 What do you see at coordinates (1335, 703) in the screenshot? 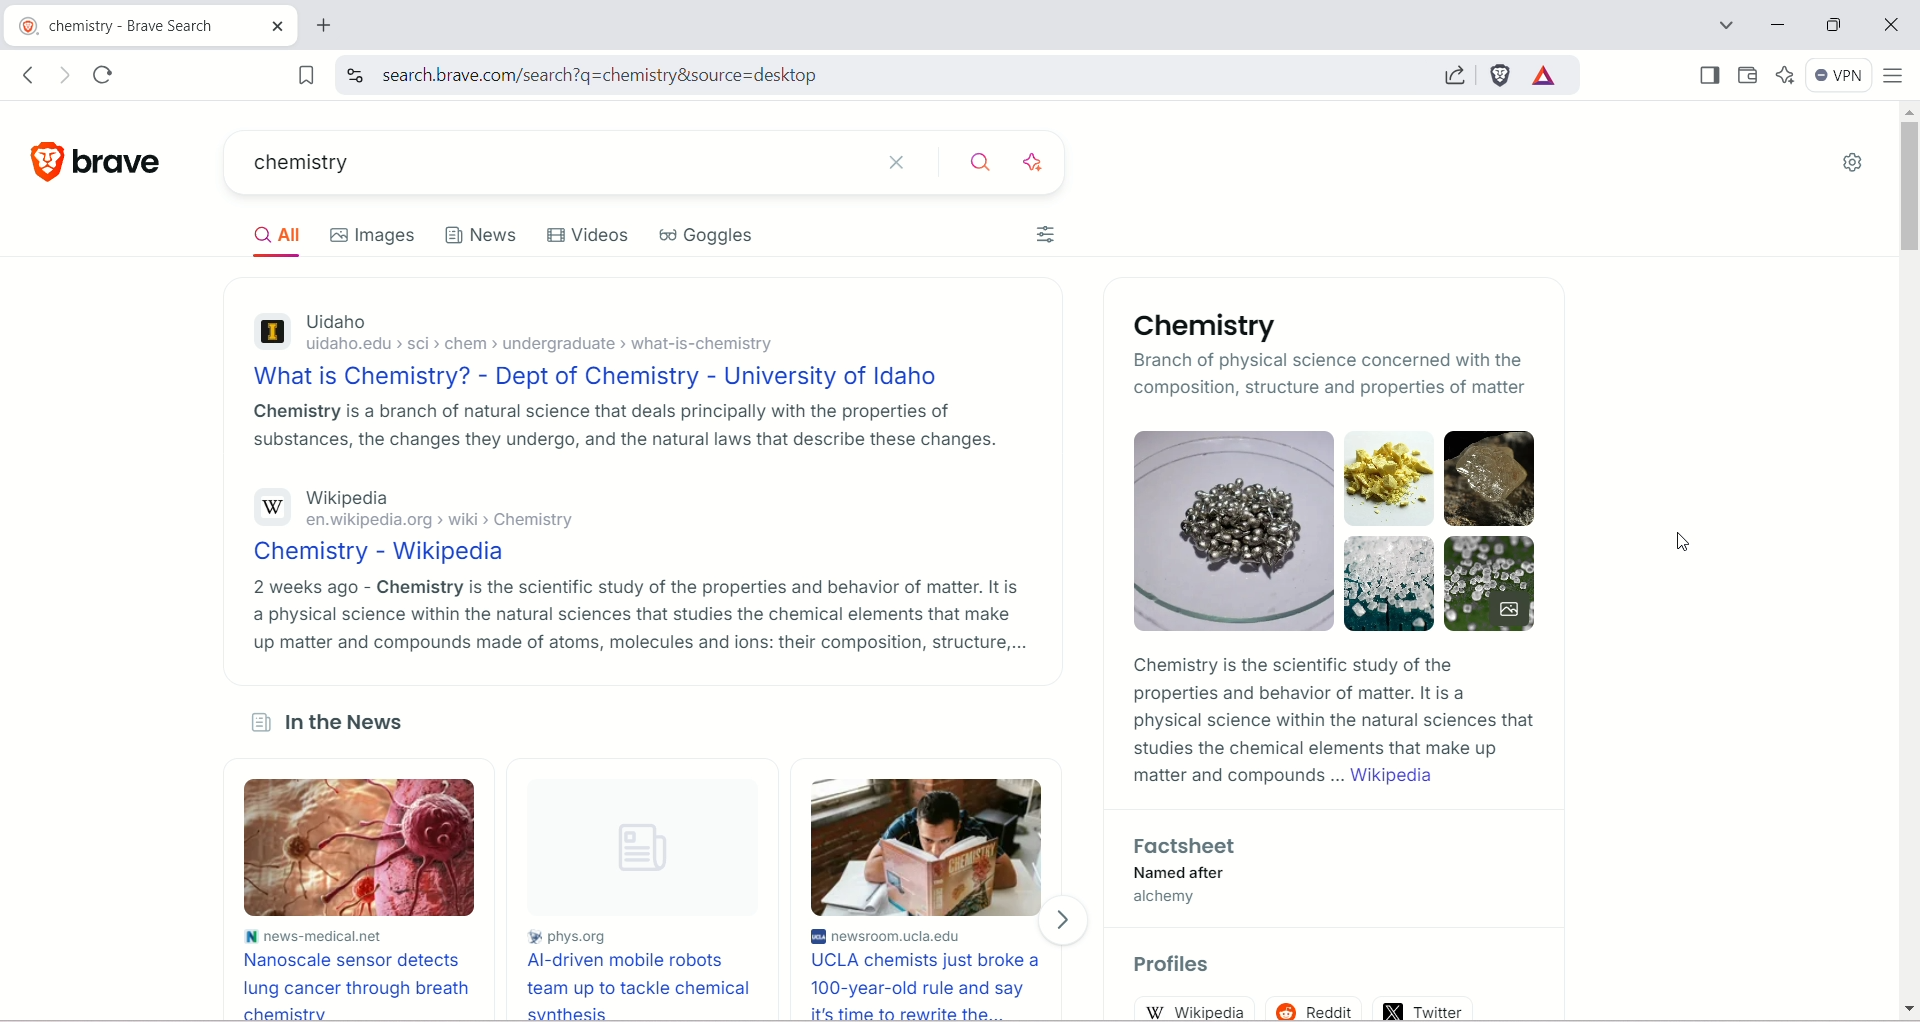
I see `Chemistry is the scientific study of the
properties and behavior of matter. It is a
physical science within the natural sciences that
studies the chemical elements that make up` at bounding box center [1335, 703].